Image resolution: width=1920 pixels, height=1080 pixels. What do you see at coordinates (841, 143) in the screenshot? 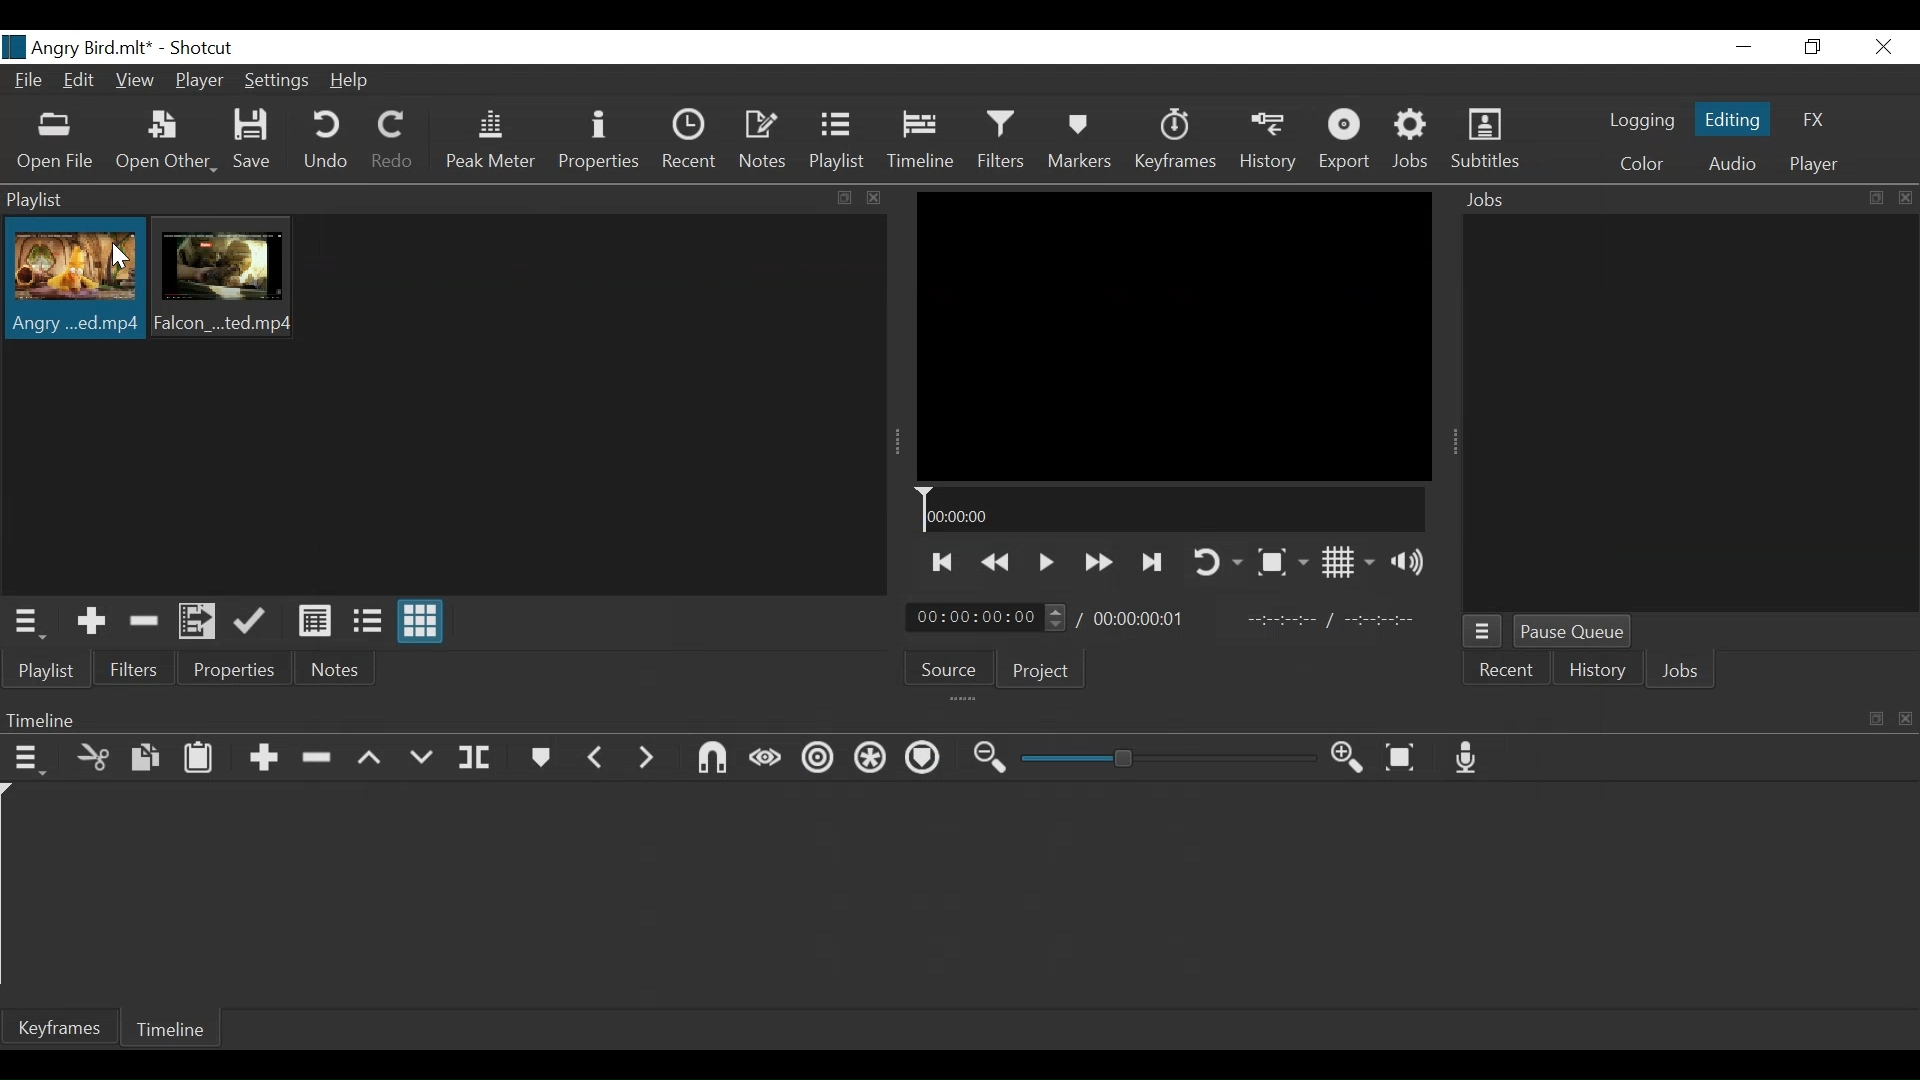
I see `Playlist` at bounding box center [841, 143].